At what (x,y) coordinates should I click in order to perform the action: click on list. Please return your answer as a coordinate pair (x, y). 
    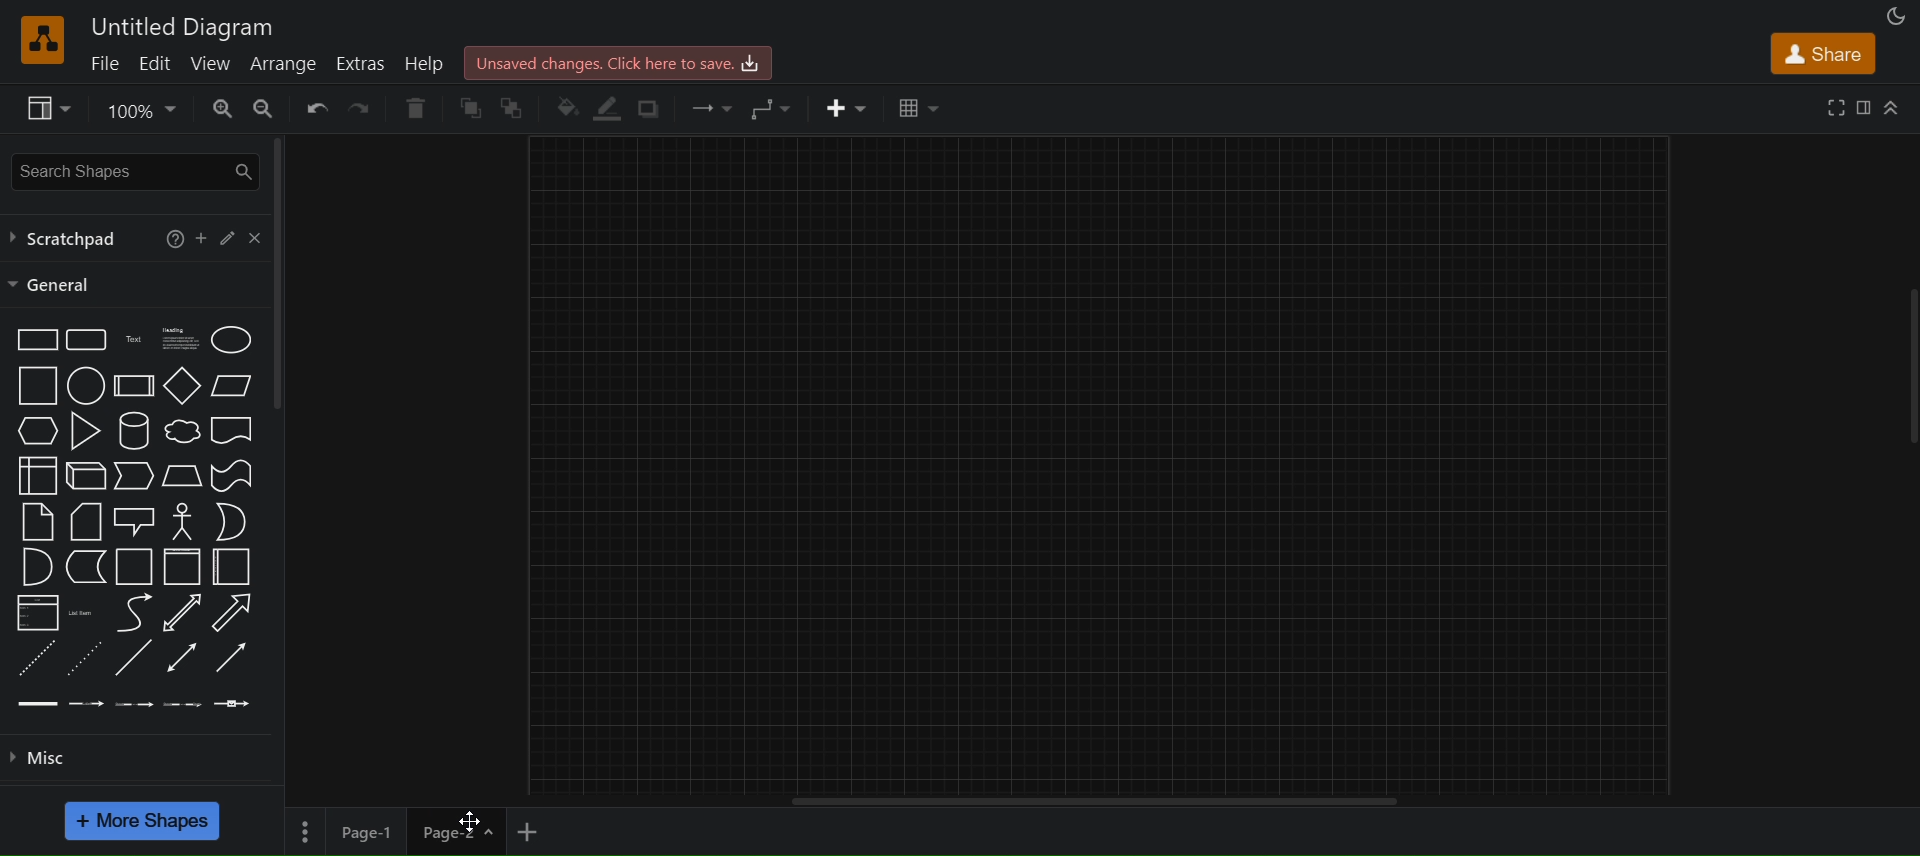
    Looking at the image, I should click on (36, 611).